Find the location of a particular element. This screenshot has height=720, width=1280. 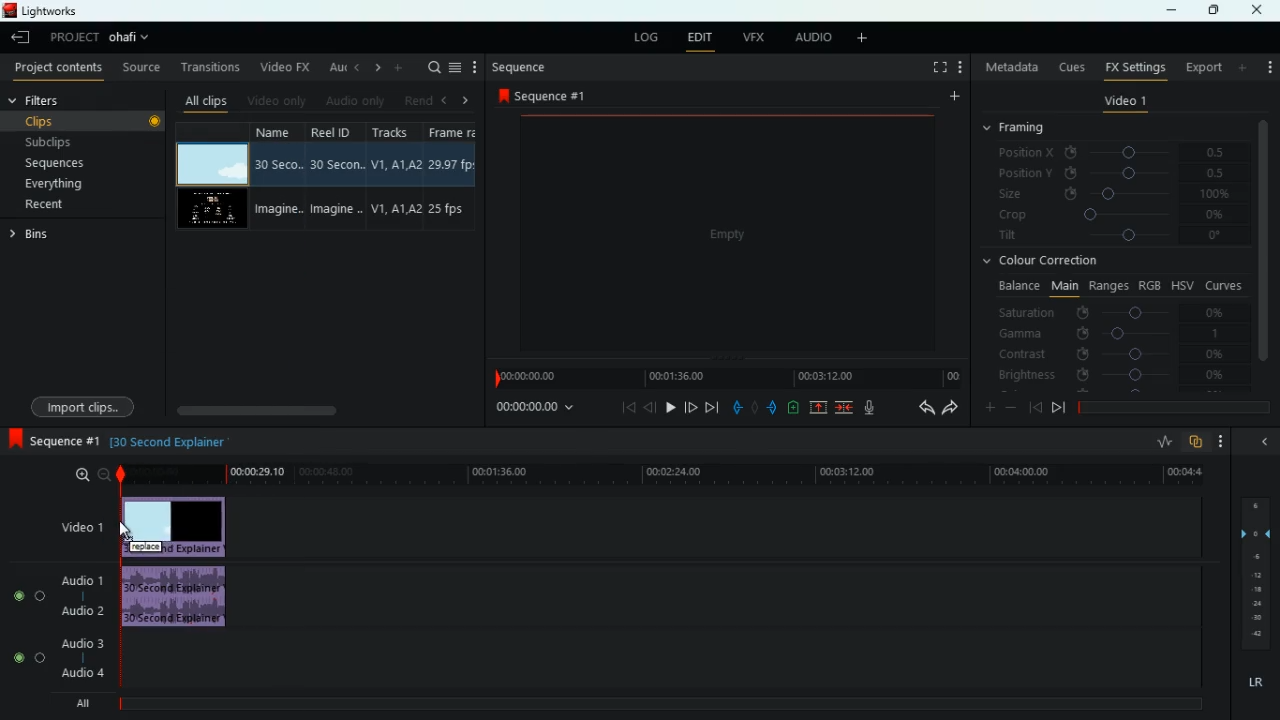

video is located at coordinates (214, 164).